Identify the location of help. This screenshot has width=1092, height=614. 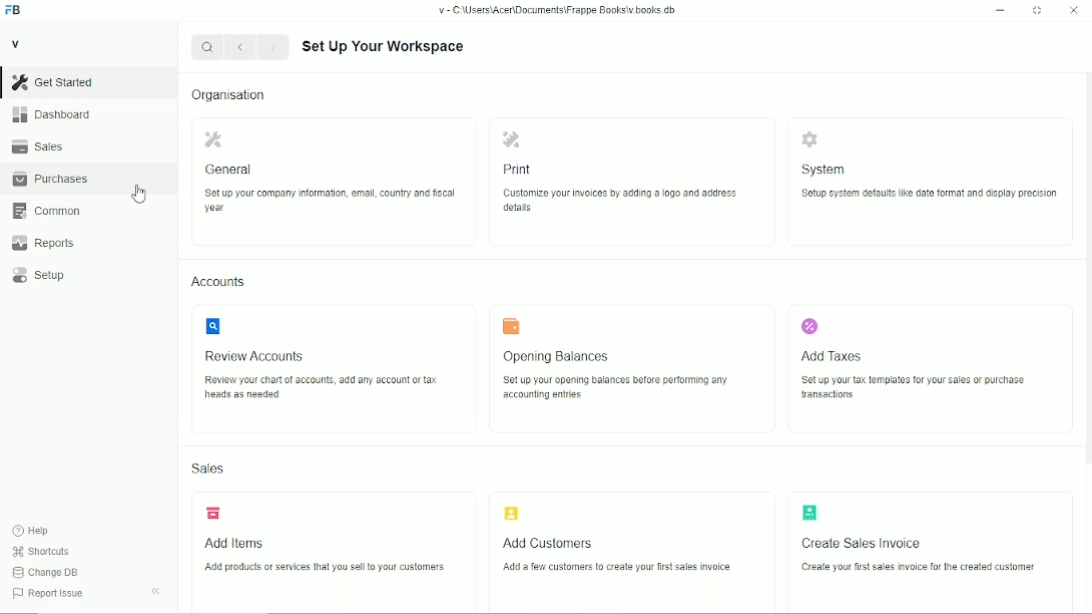
(32, 531).